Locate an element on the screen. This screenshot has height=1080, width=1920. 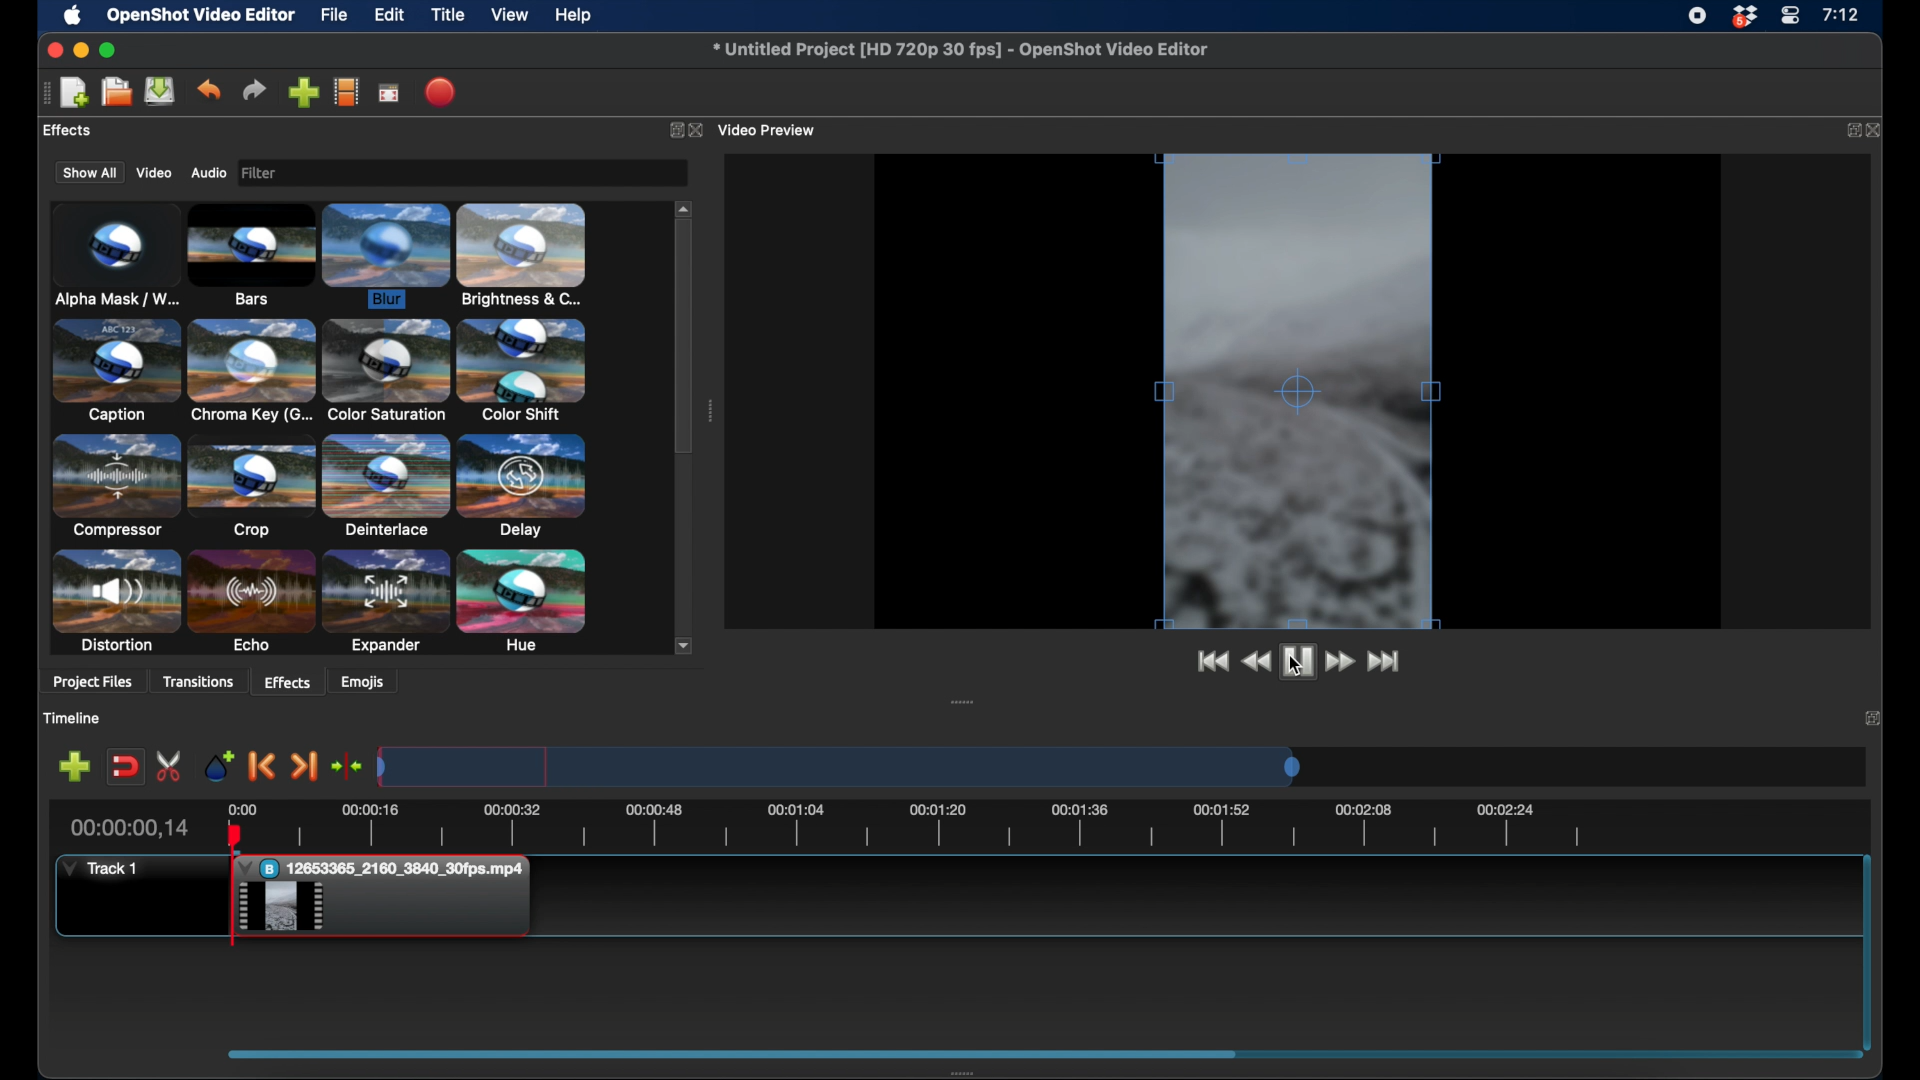
audio is located at coordinates (209, 173).